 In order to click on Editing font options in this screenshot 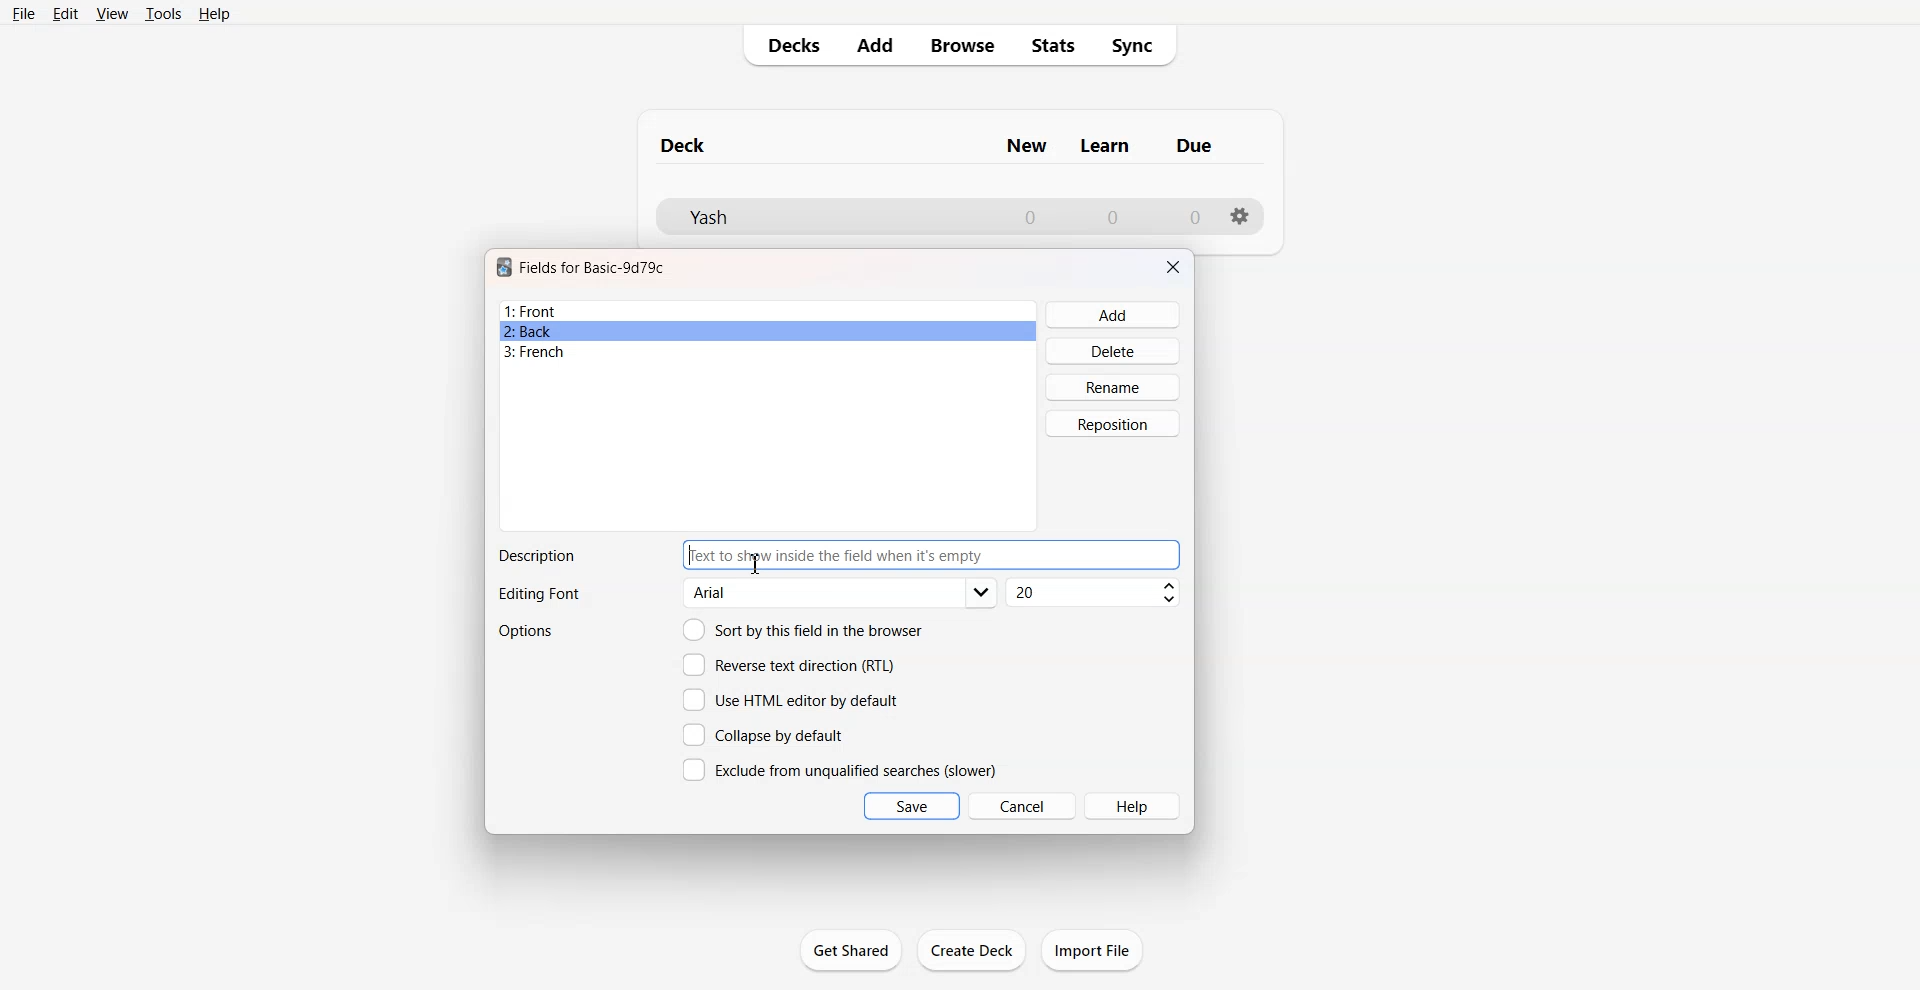, I will do `click(841, 593)`.